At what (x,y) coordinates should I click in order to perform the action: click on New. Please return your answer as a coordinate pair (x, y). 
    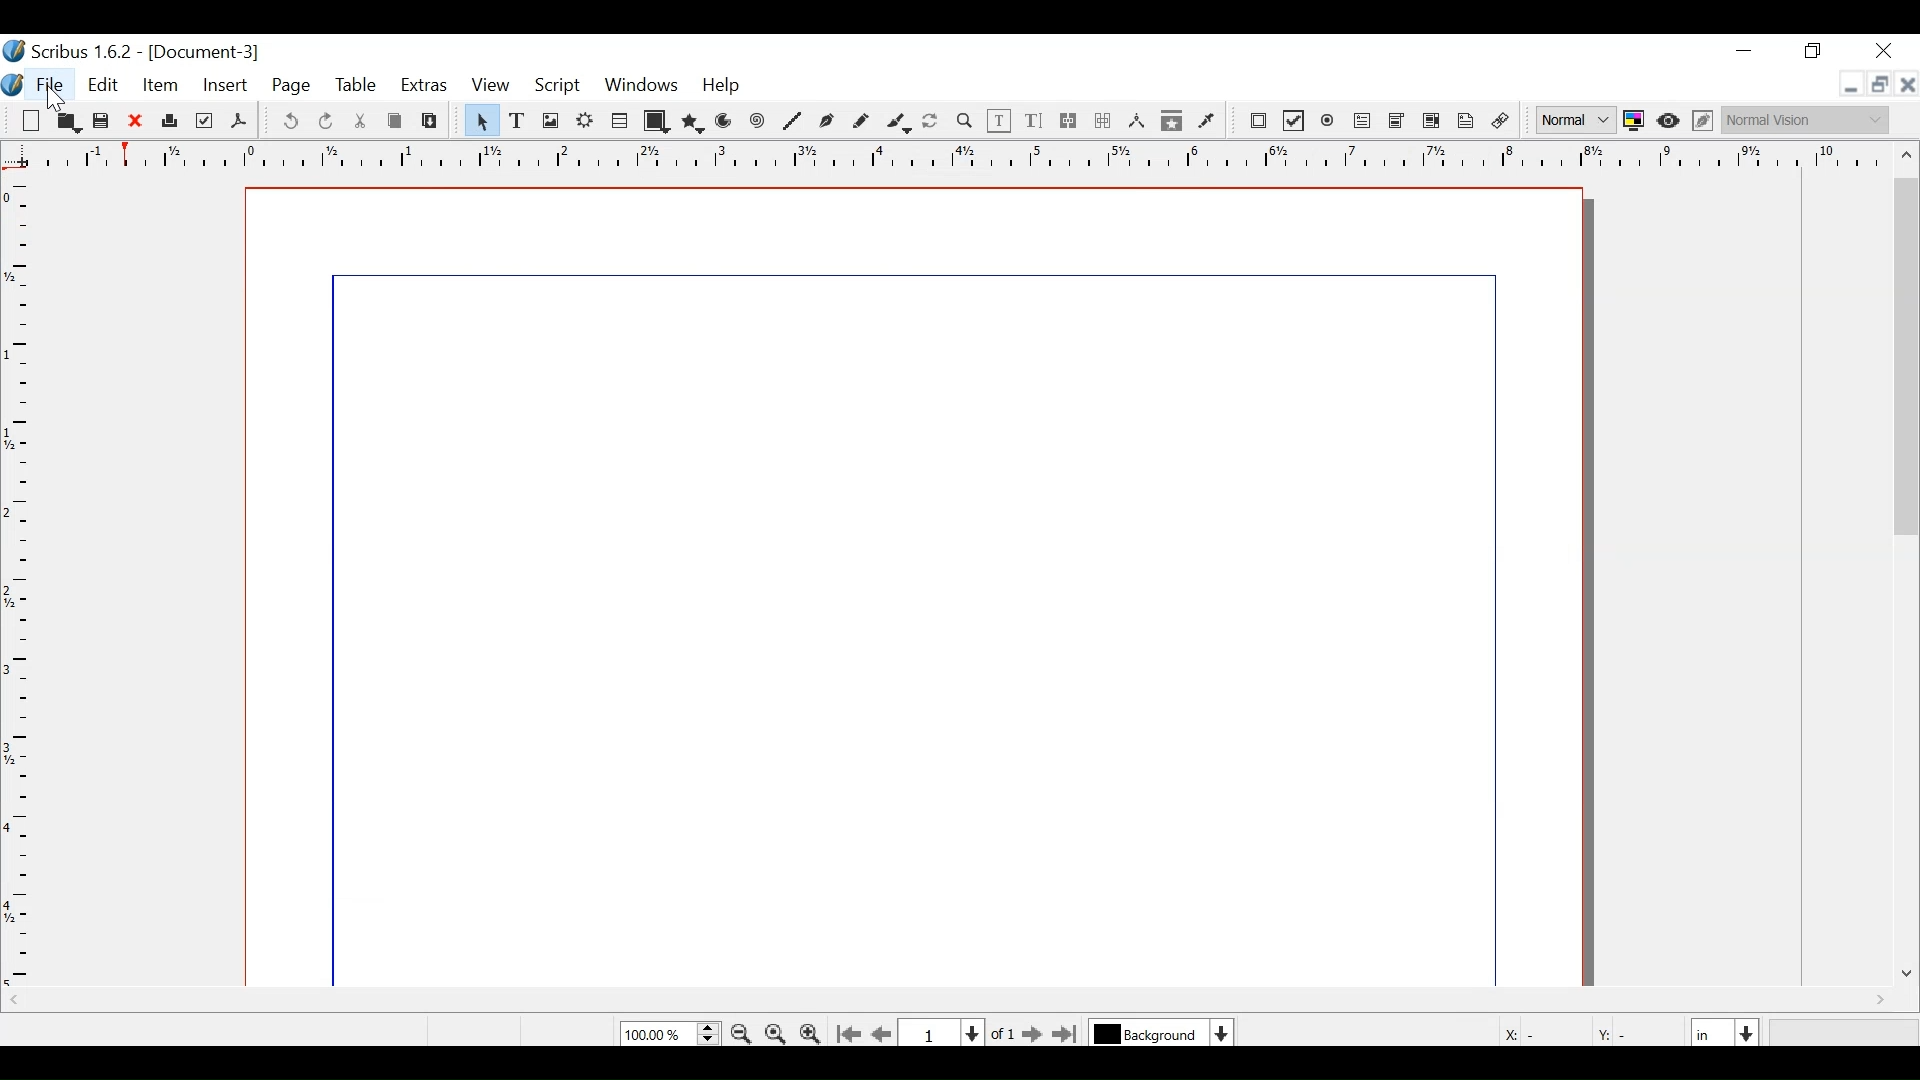
    Looking at the image, I should click on (35, 123).